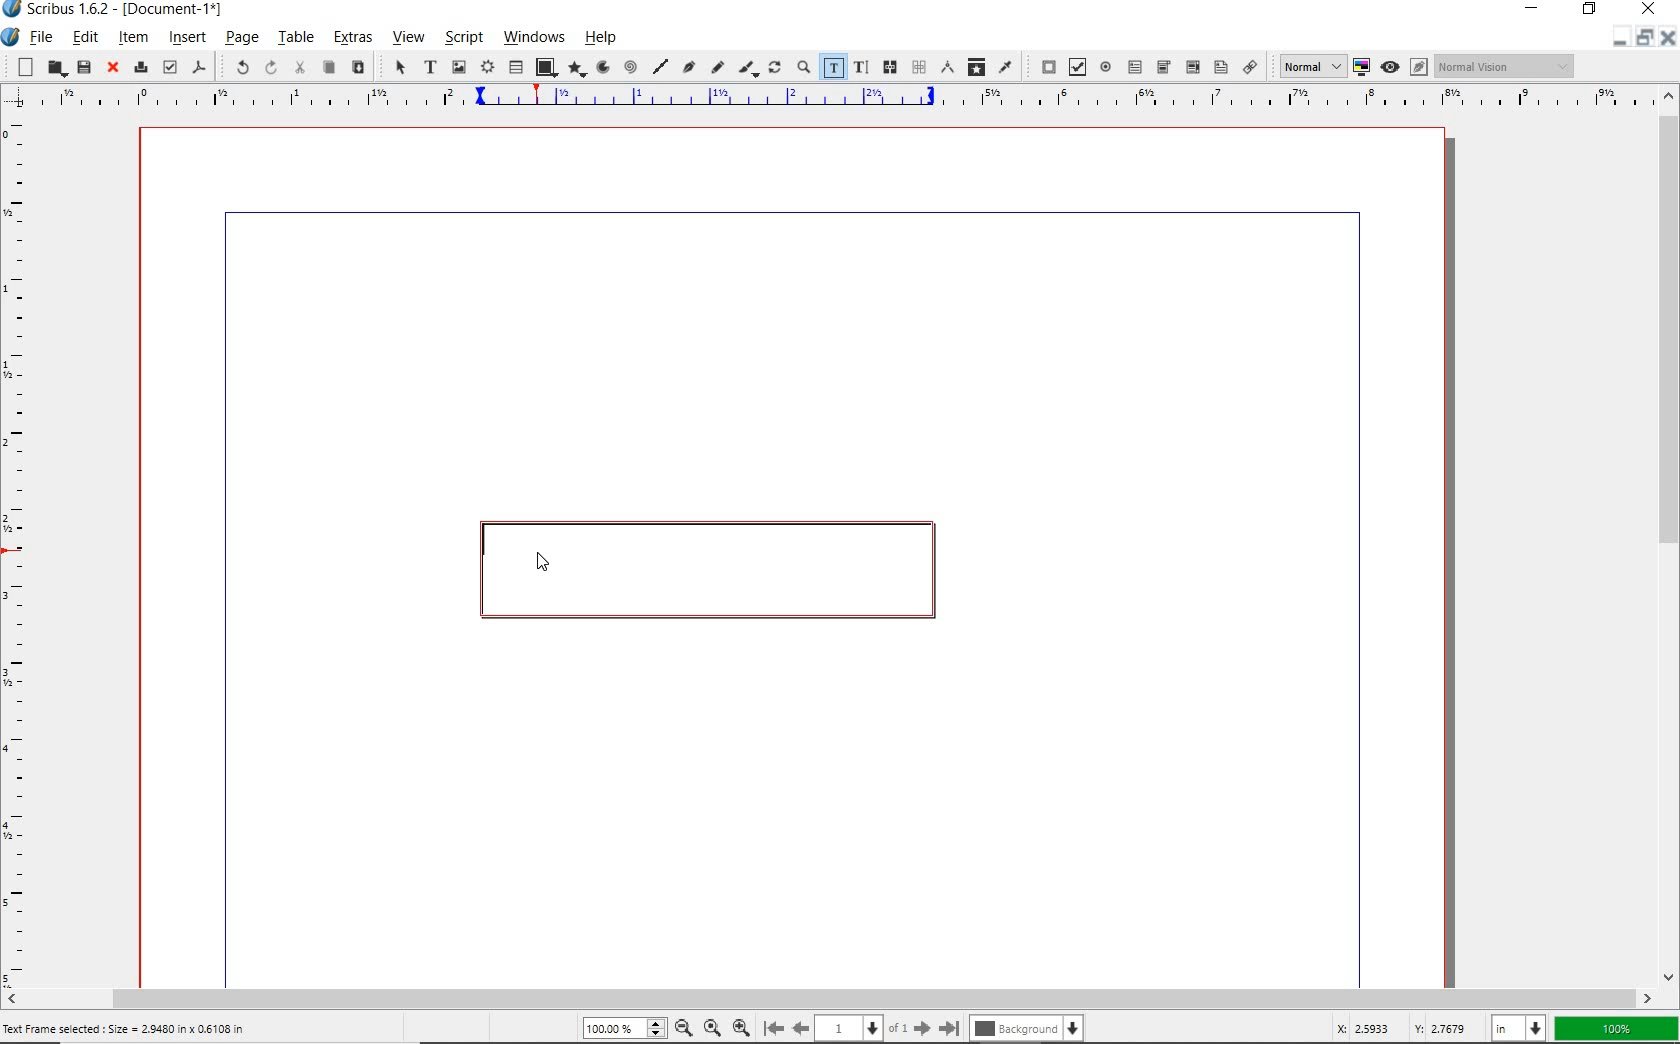 This screenshot has height=1044, width=1680. I want to click on select item, so click(398, 68).